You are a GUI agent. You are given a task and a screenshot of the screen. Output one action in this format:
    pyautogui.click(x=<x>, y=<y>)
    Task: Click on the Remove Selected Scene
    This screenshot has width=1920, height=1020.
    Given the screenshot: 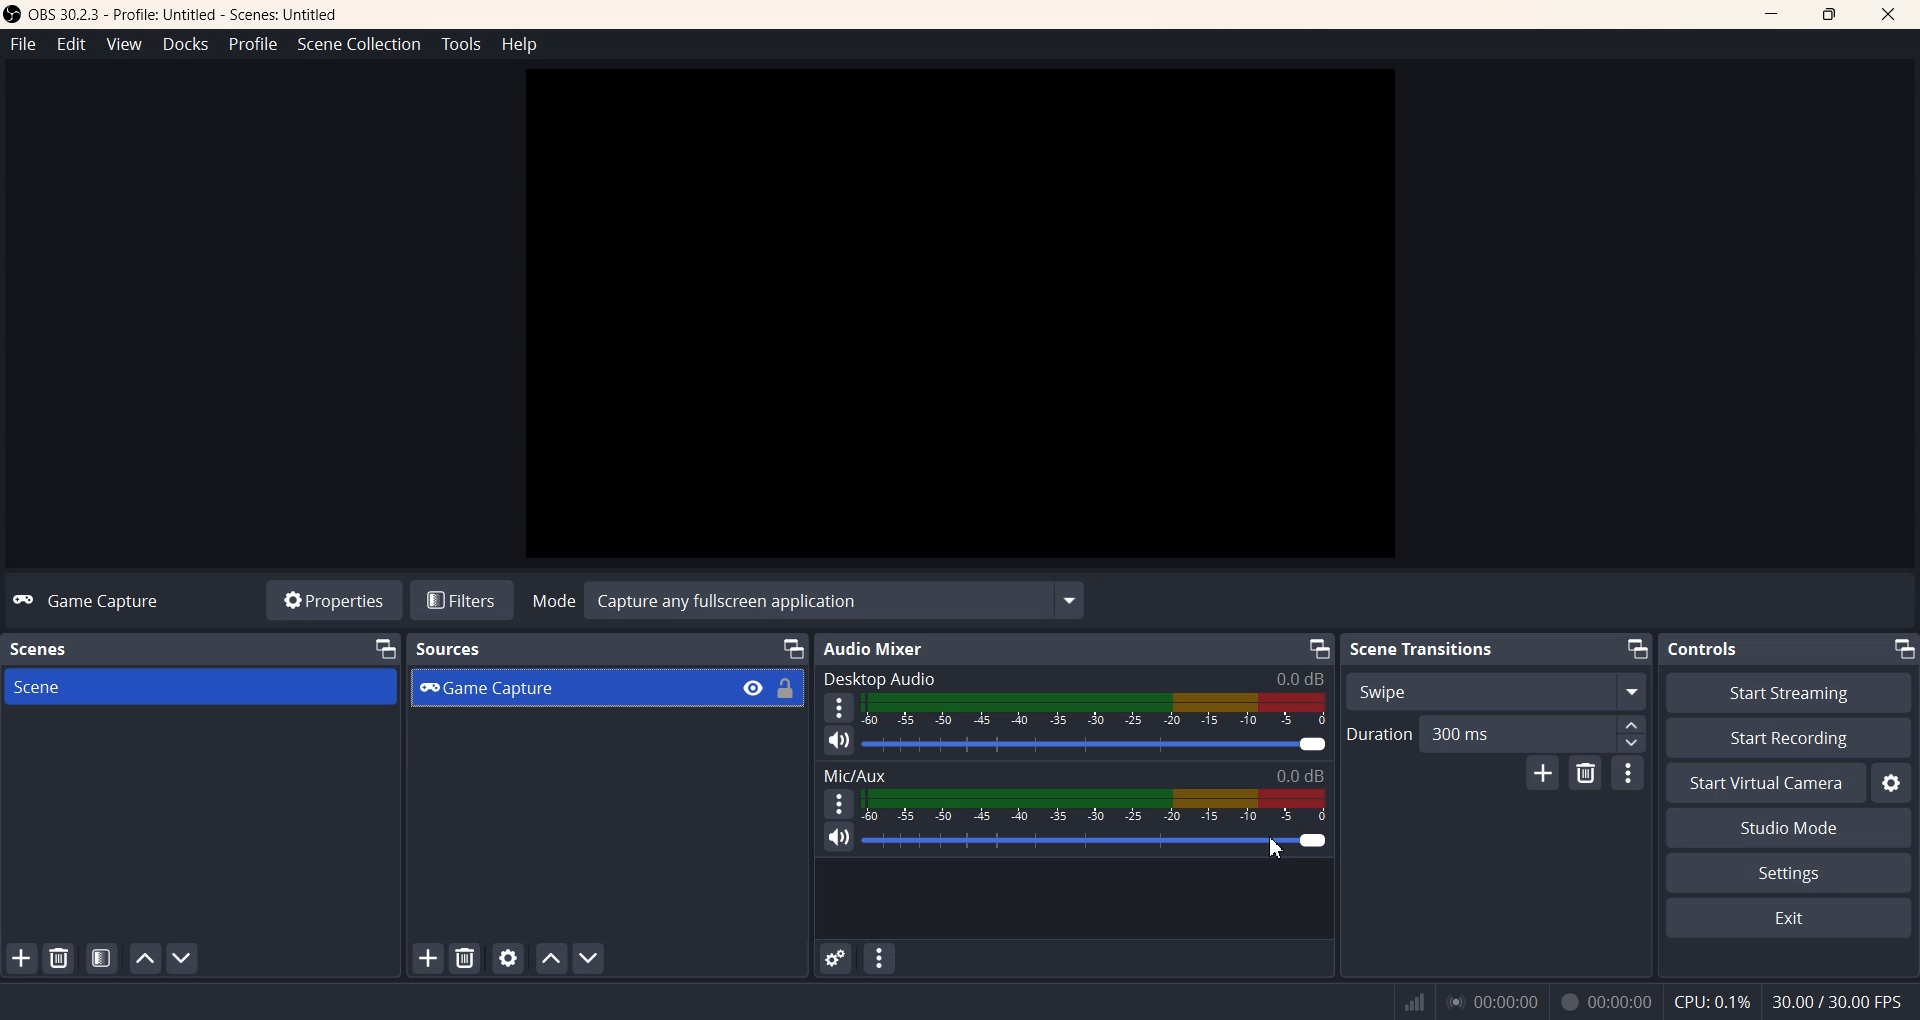 What is the action you would take?
    pyautogui.click(x=59, y=958)
    